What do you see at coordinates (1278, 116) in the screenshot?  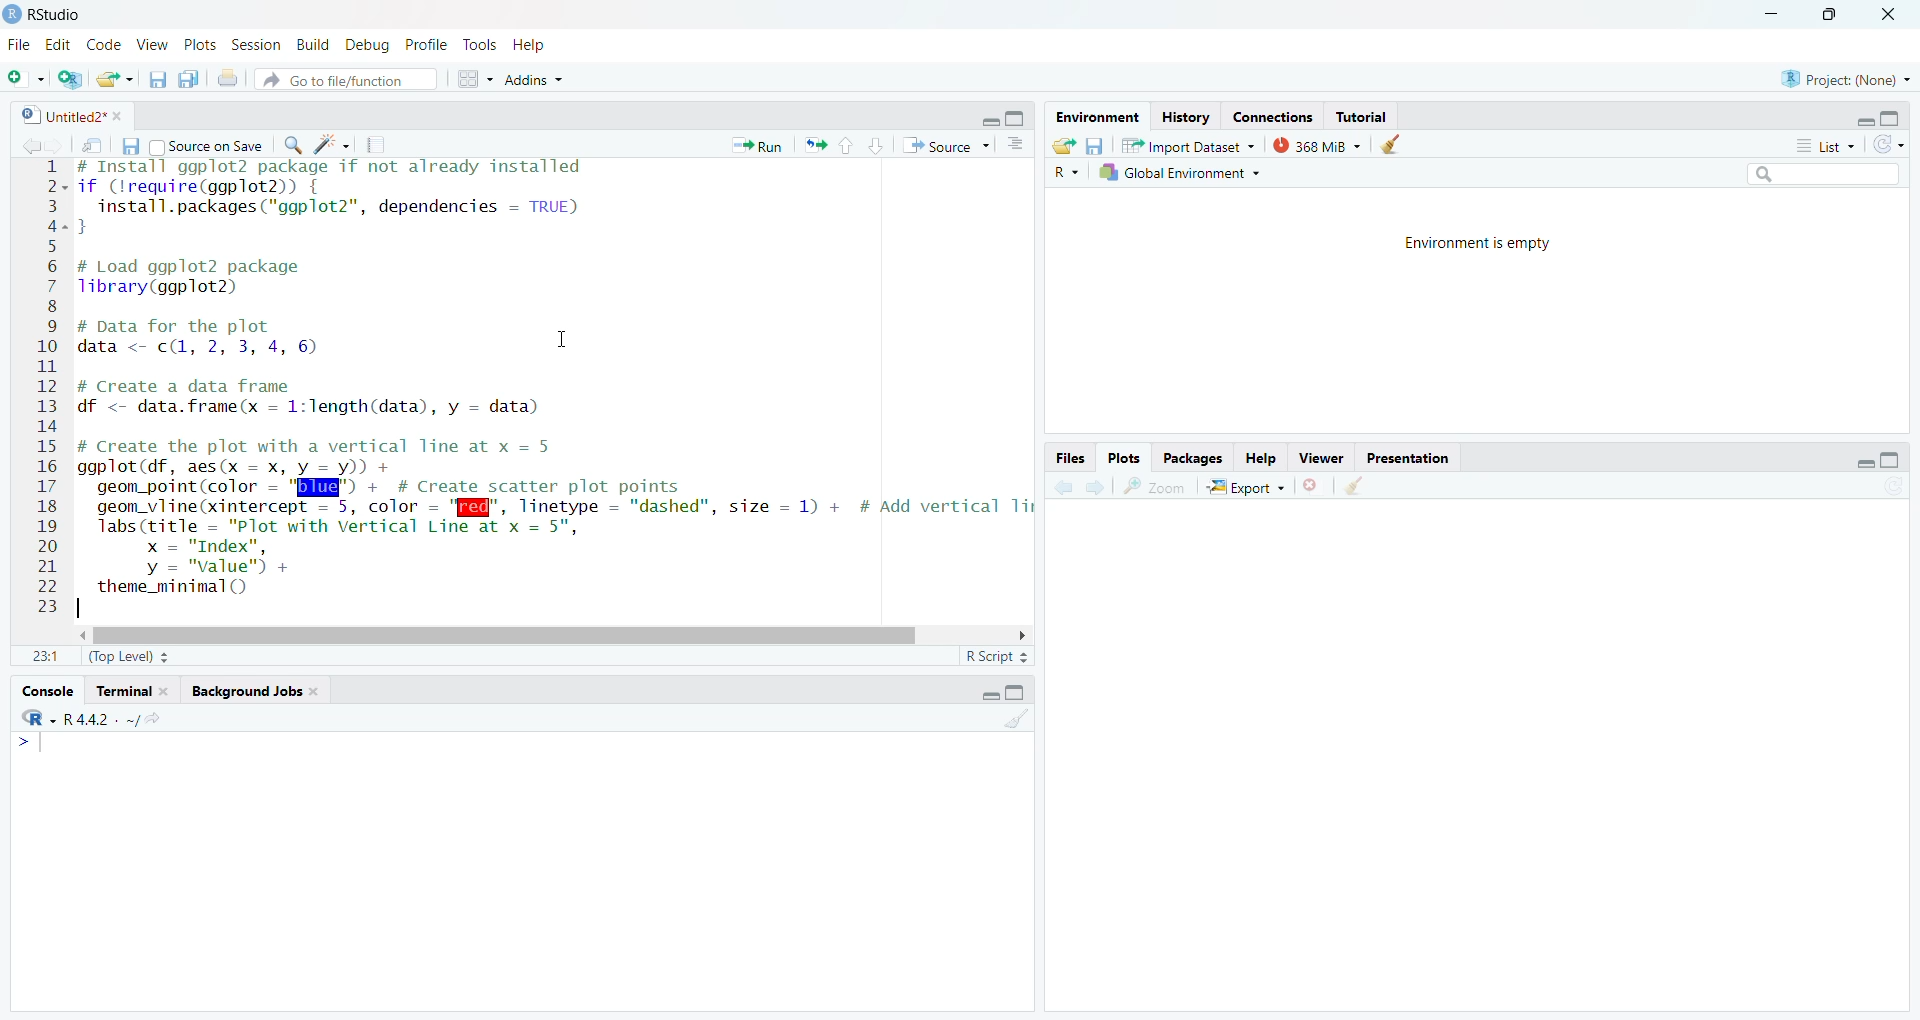 I see `Connections` at bounding box center [1278, 116].